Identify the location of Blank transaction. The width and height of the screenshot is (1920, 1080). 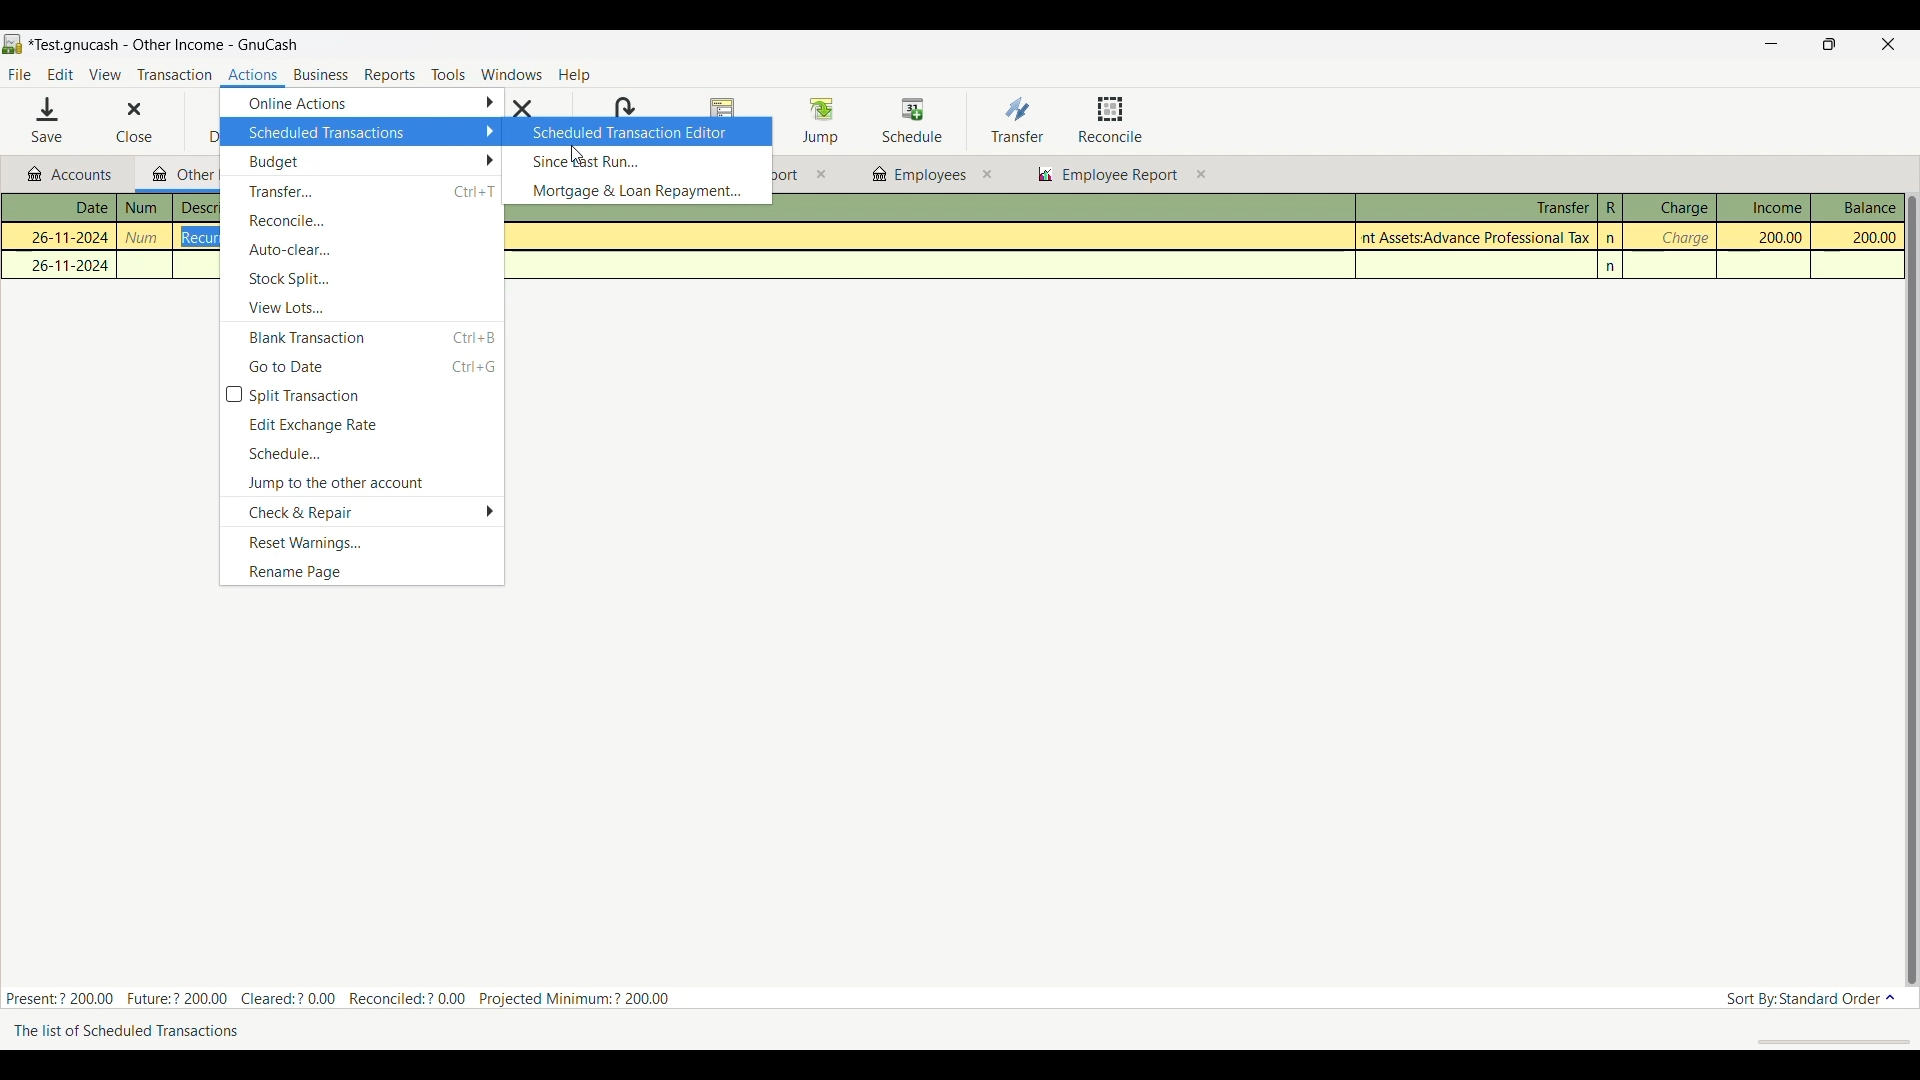
(362, 336).